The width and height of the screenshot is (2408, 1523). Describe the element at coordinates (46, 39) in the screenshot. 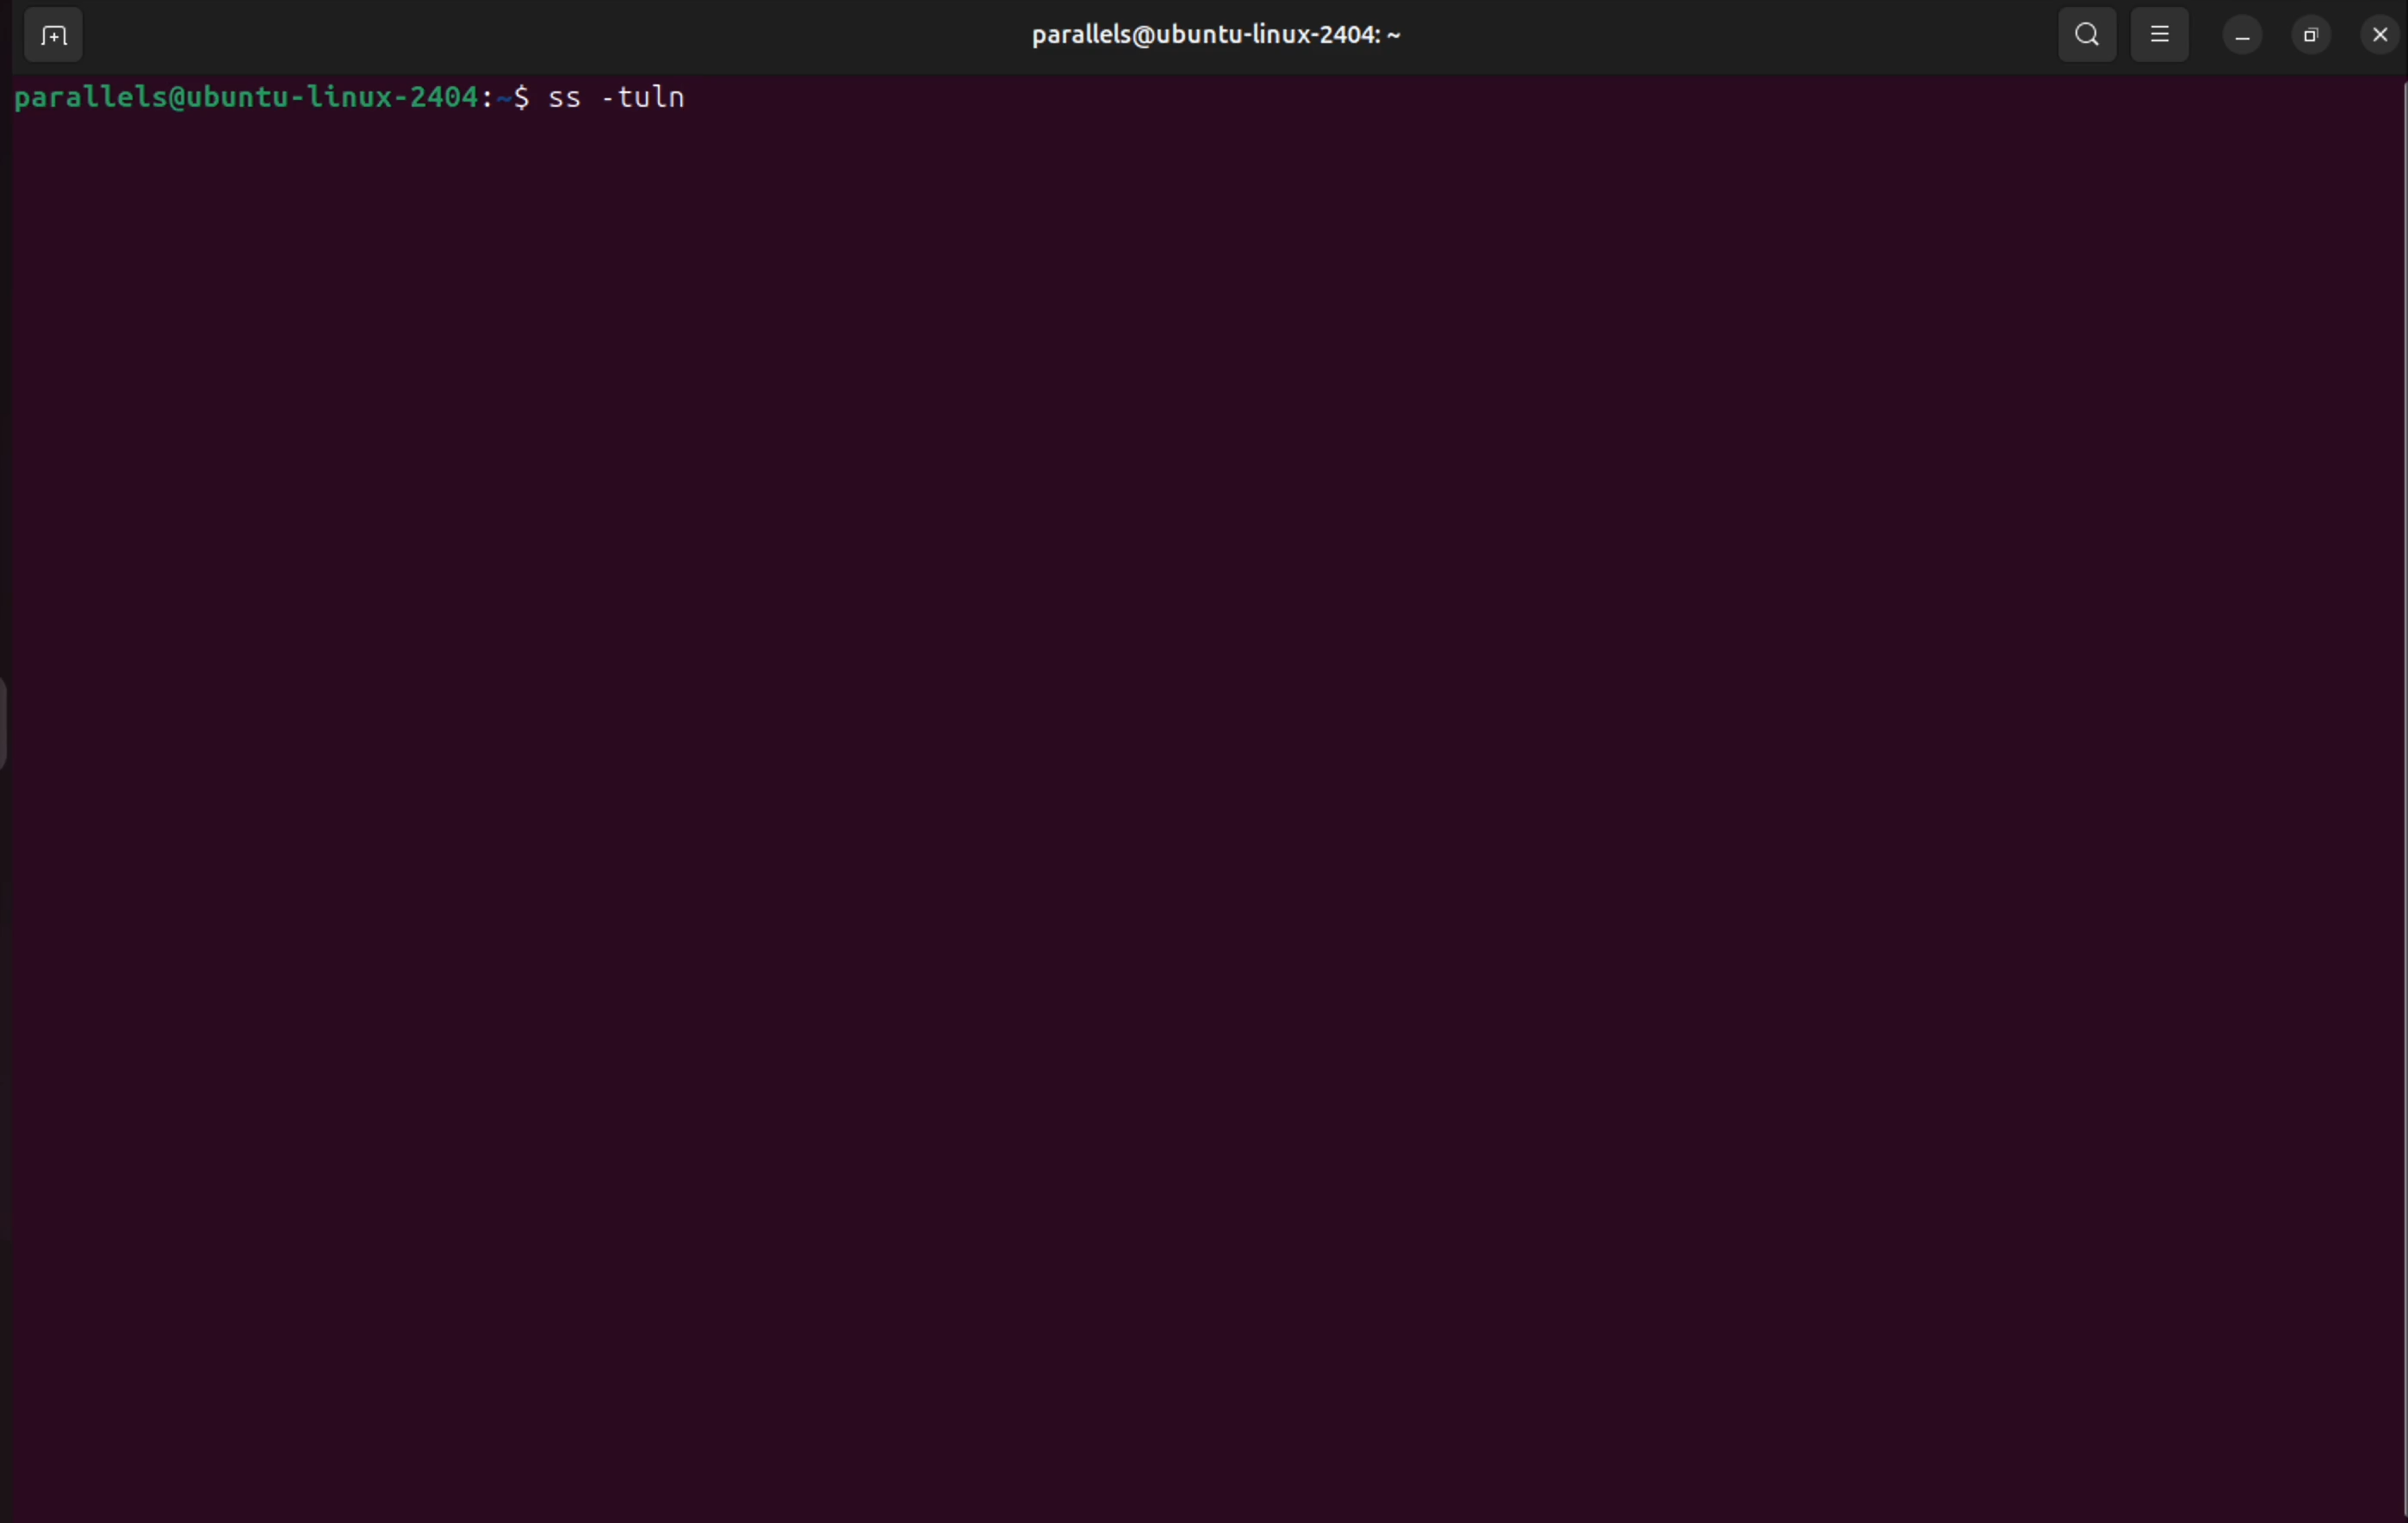

I see `add terminal` at that location.